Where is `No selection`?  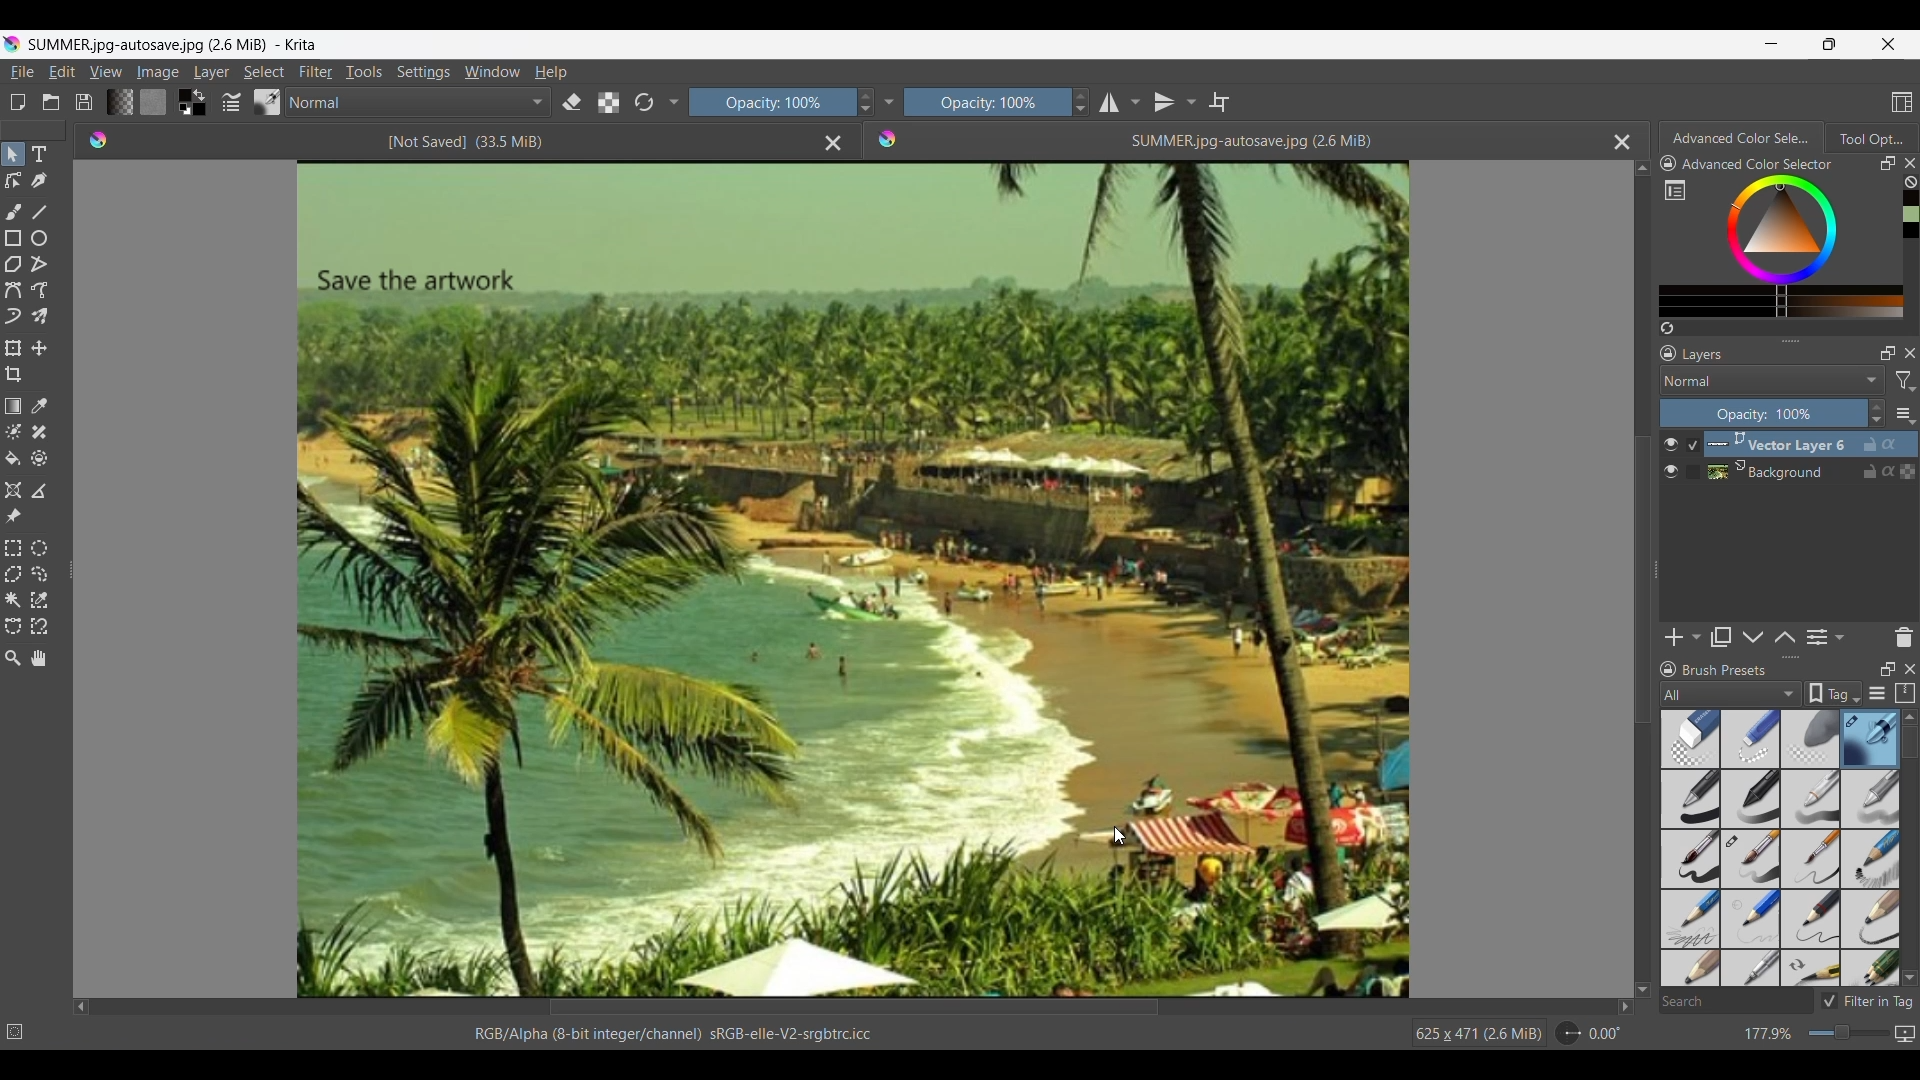 No selection is located at coordinates (15, 1032).